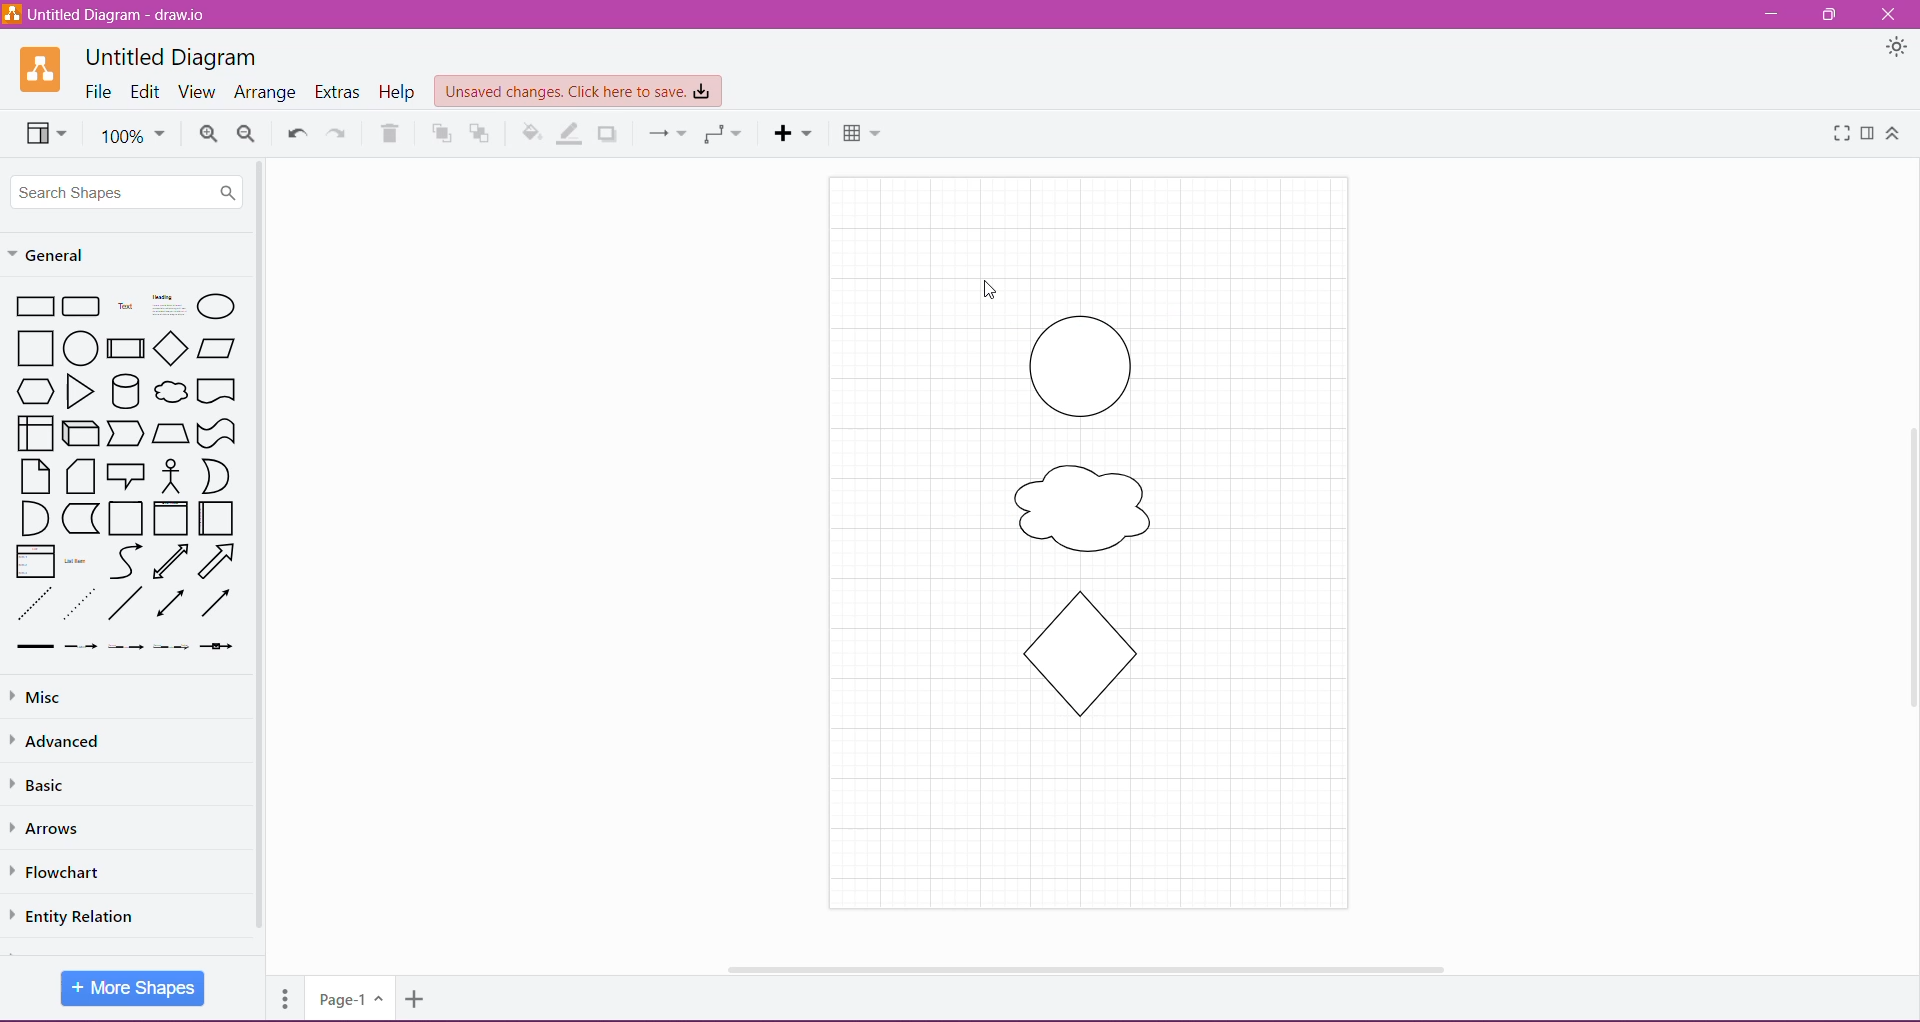 Image resolution: width=1920 pixels, height=1022 pixels. Describe the element at coordinates (1883, 48) in the screenshot. I see `Appearance` at that location.